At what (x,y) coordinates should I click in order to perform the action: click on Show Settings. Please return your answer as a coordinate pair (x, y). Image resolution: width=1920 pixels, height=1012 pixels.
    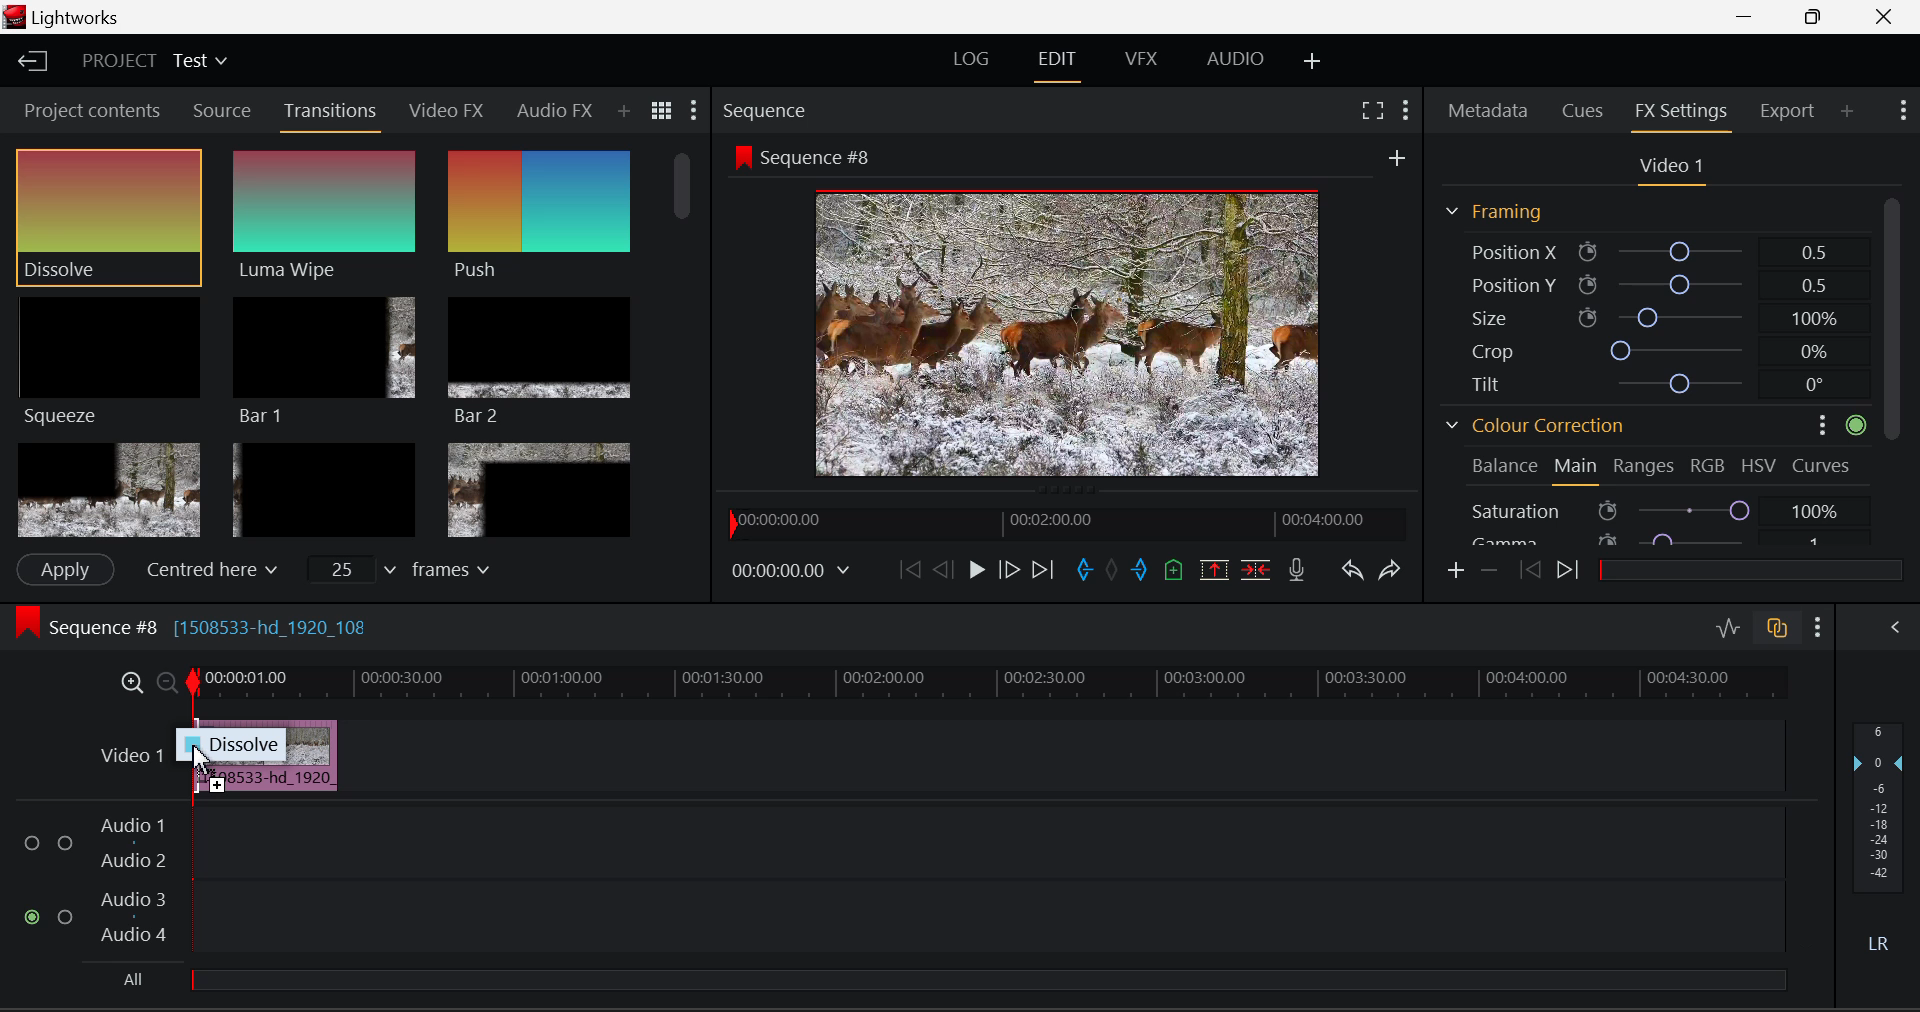
    Looking at the image, I should click on (1818, 628).